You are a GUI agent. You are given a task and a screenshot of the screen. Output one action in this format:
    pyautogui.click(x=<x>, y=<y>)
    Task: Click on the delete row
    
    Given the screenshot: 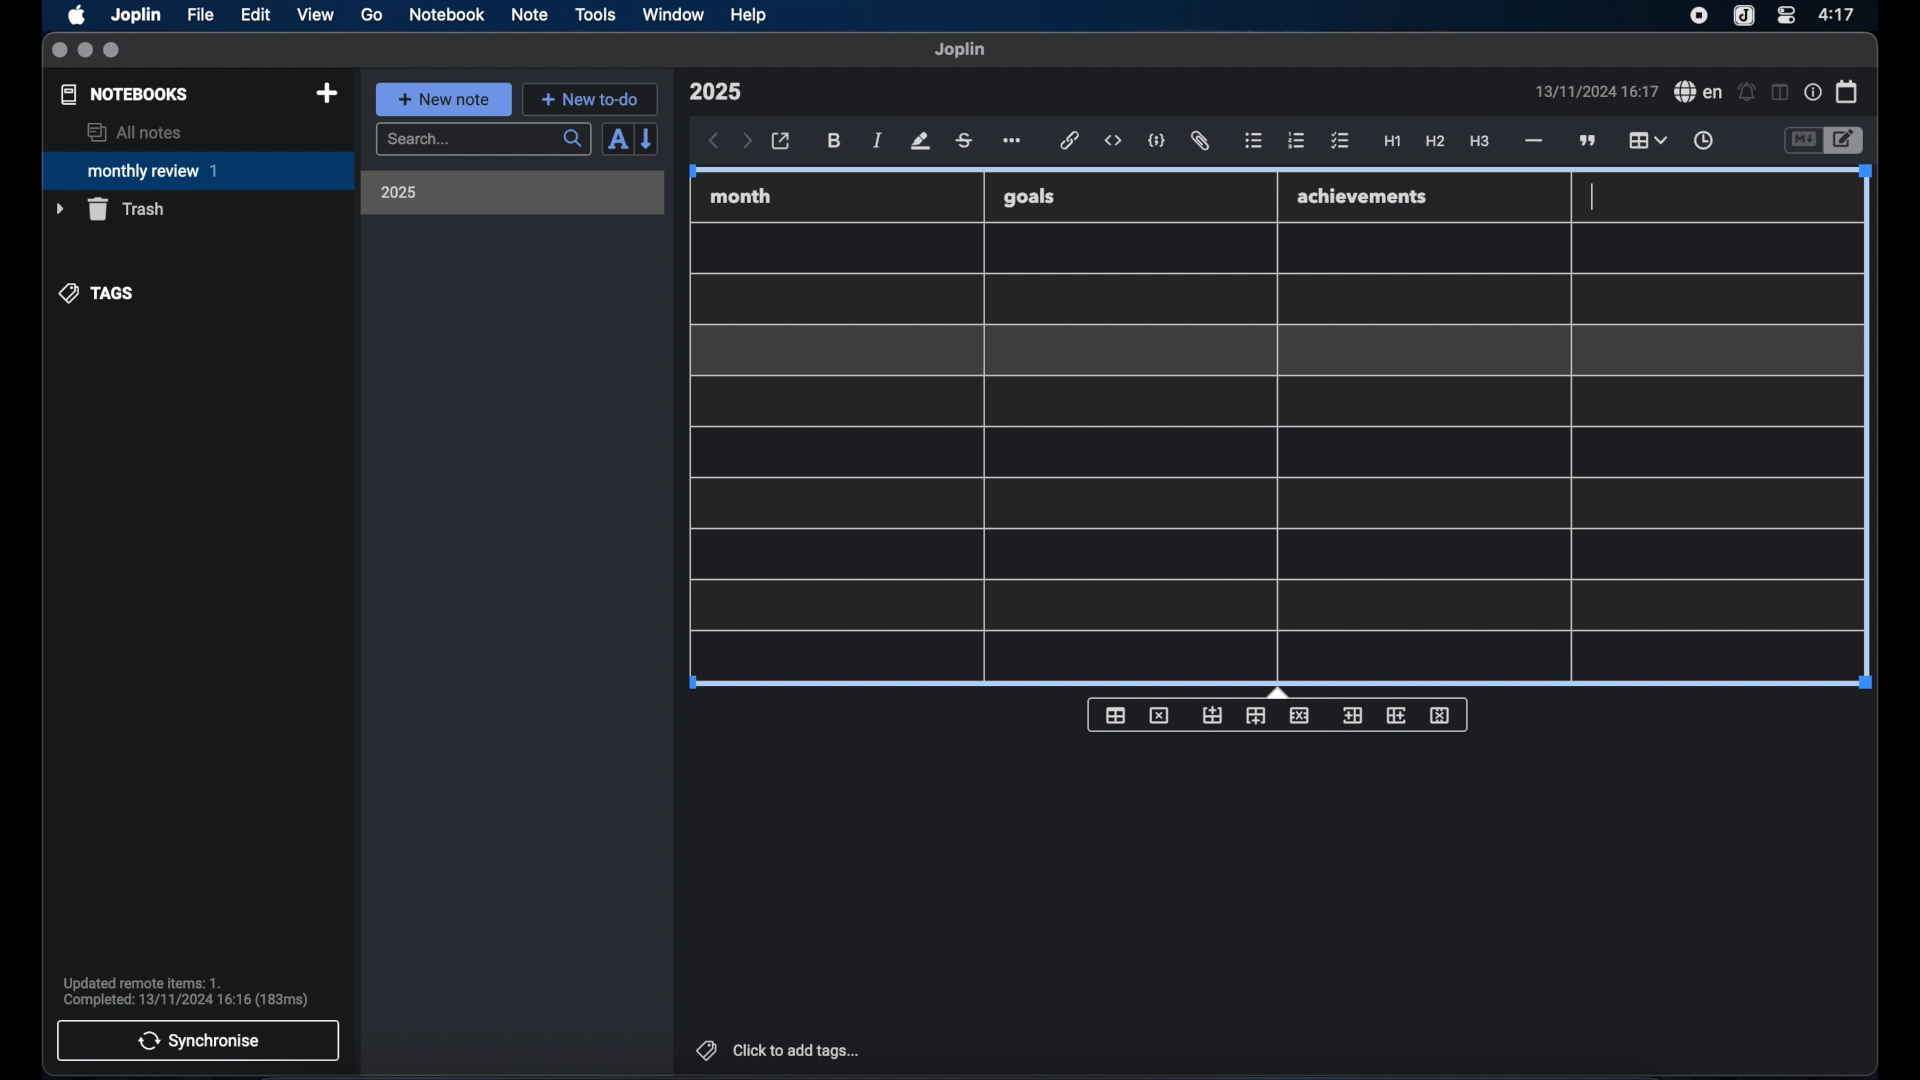 What is the action you would take?
    pyautogui.click(x=1301, y=714)
    